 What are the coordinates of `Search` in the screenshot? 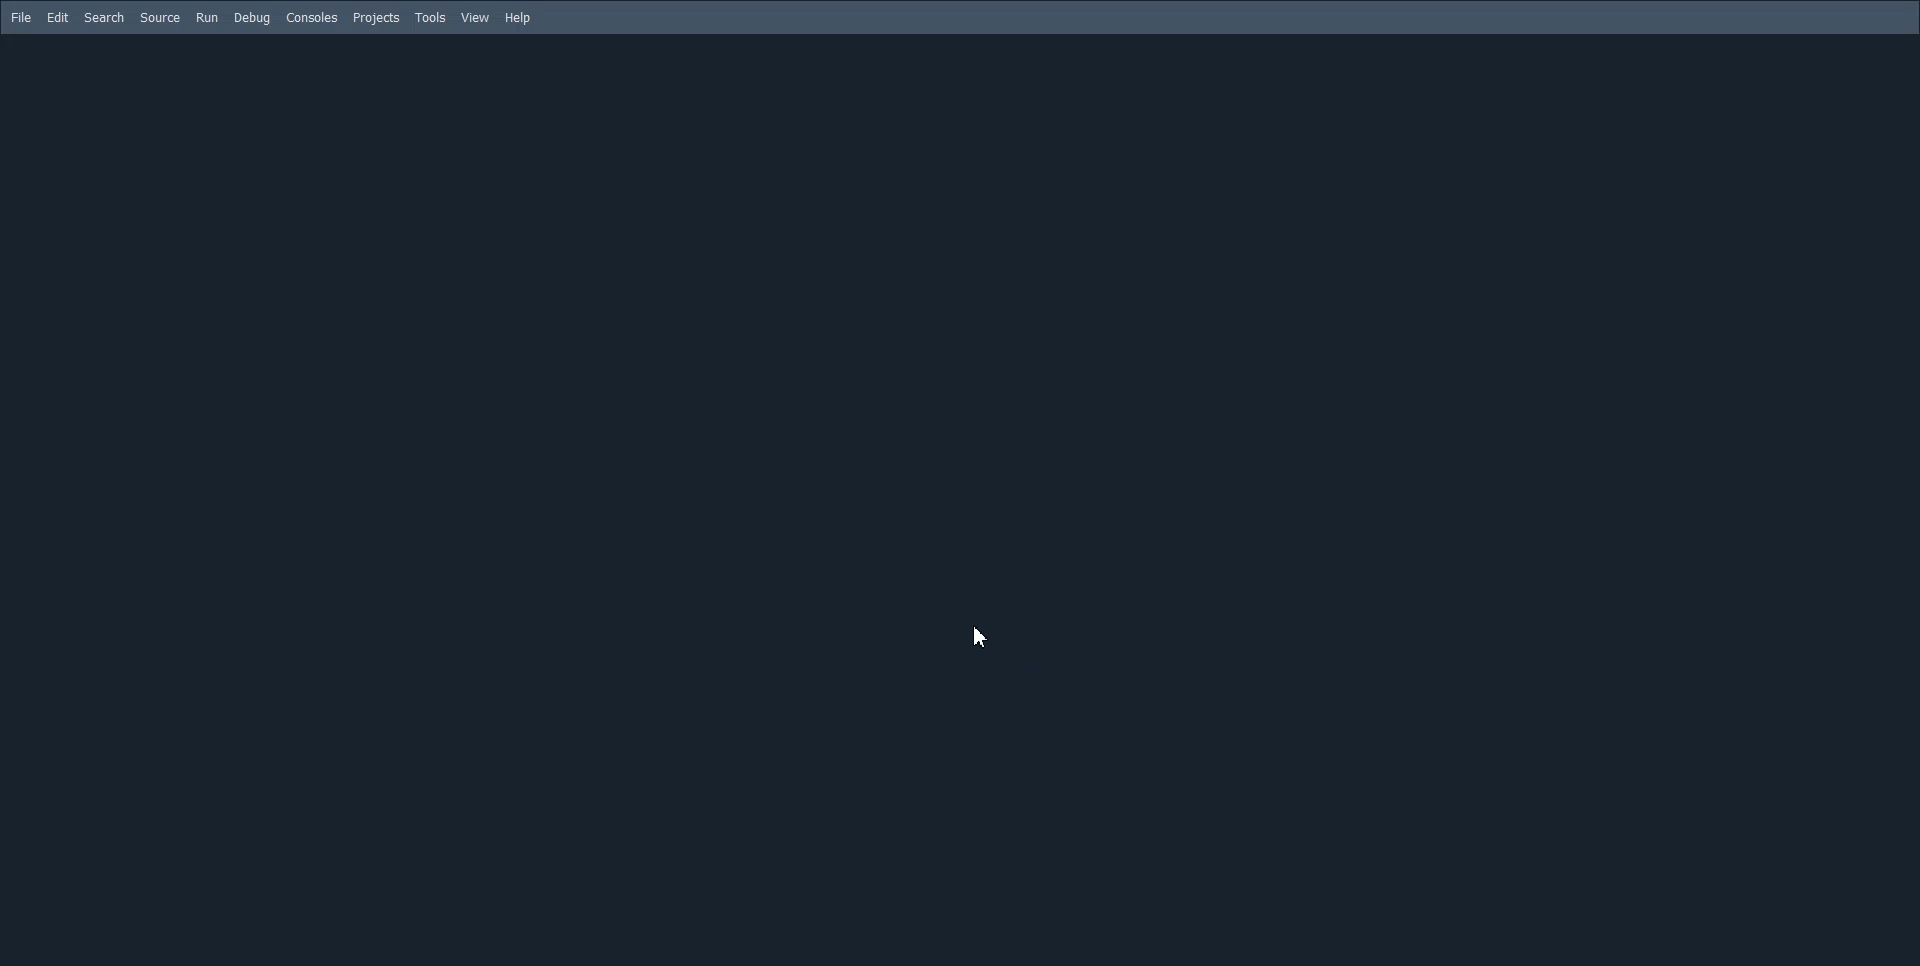 It's located at (105, 17).